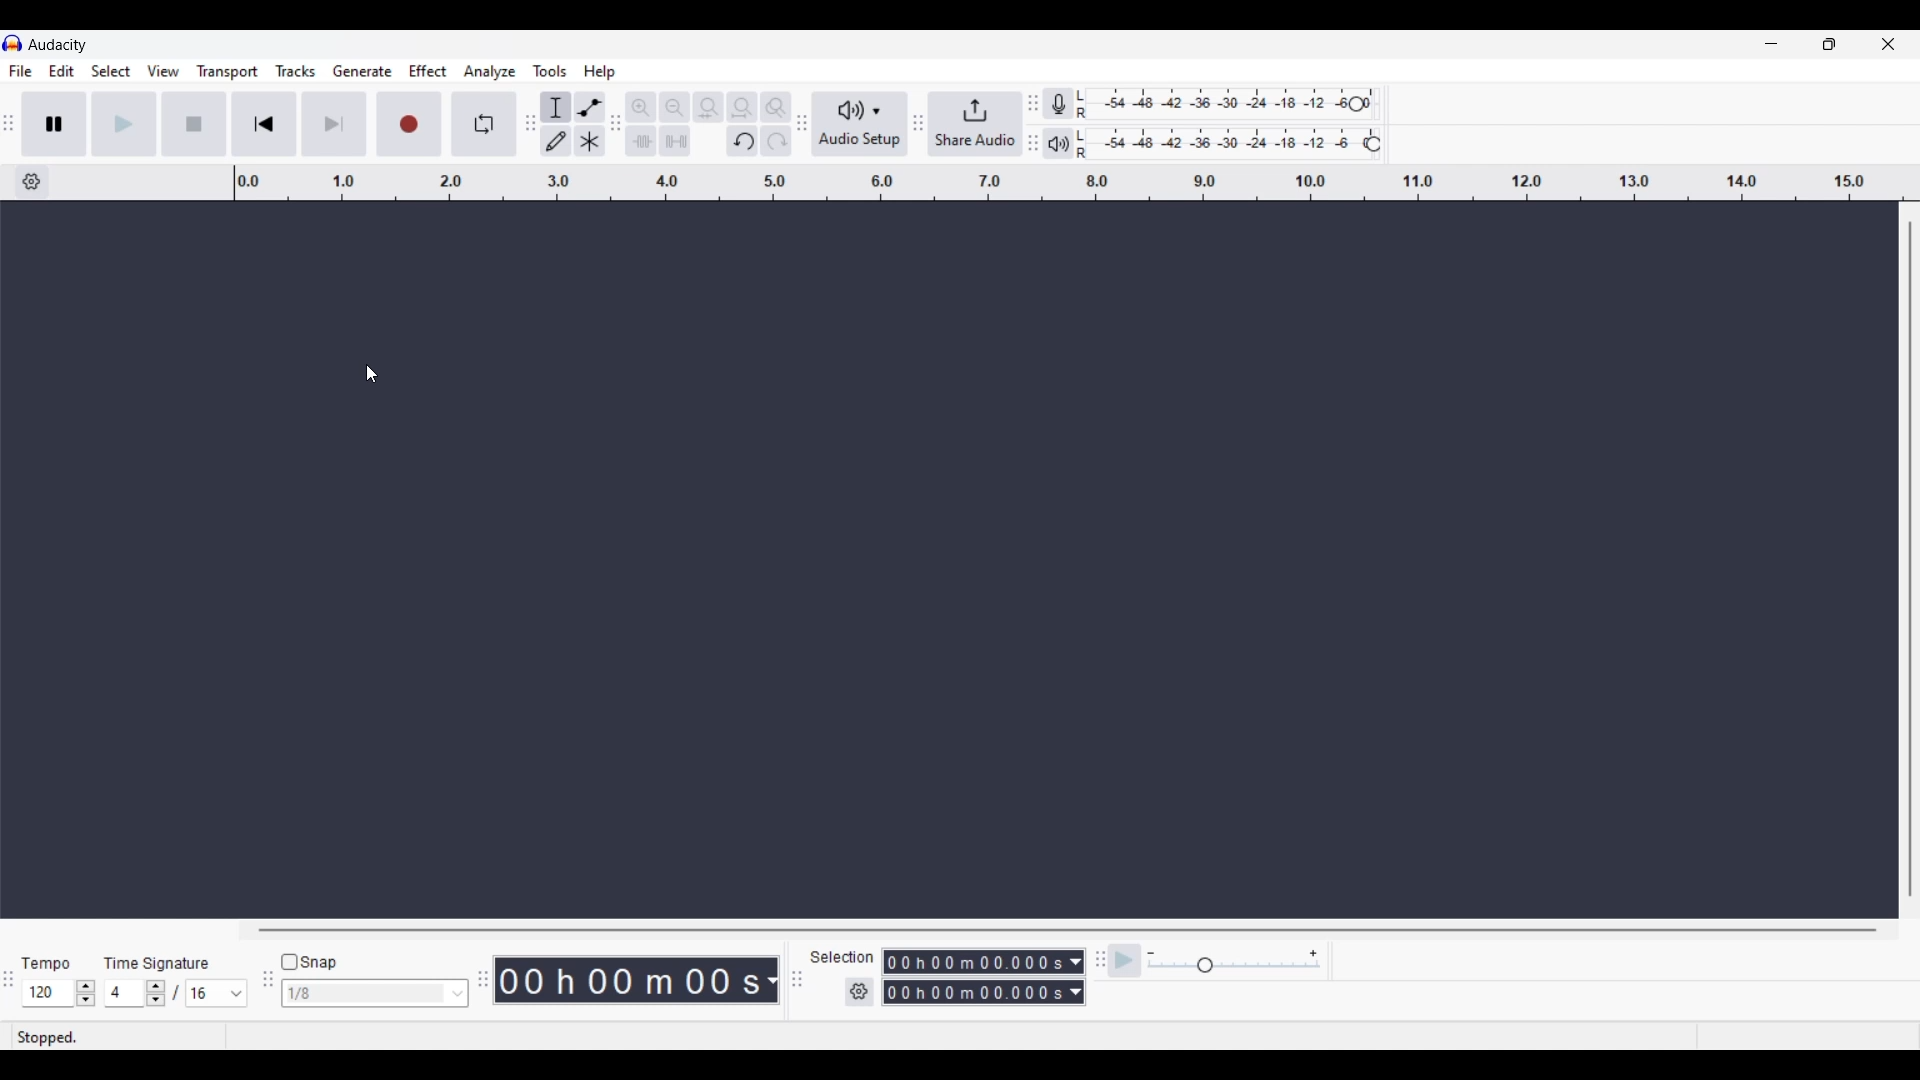  Describe the element at coordinates (124, 994) in the screenshot. I see `Selected time signature` at that location.